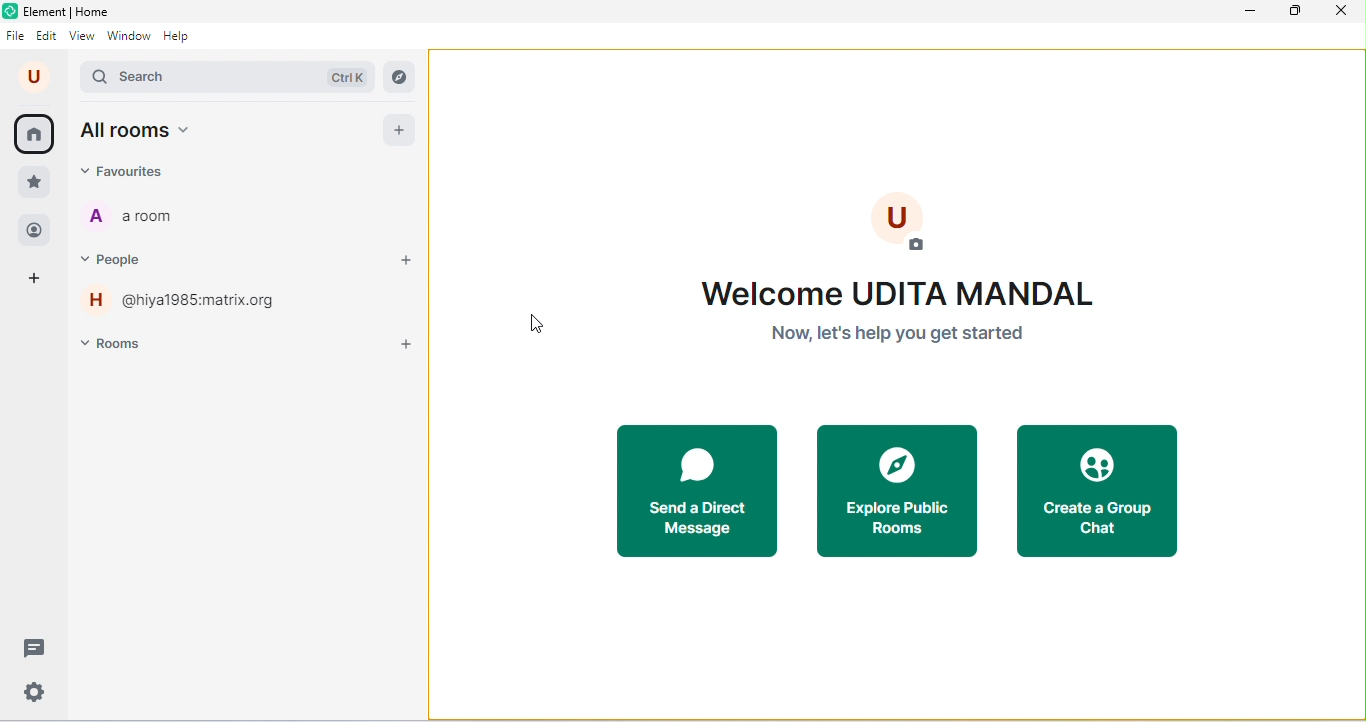  Describe the element at coordinates (902, 217) in the screenshot. I see `add profile photo` at that location.